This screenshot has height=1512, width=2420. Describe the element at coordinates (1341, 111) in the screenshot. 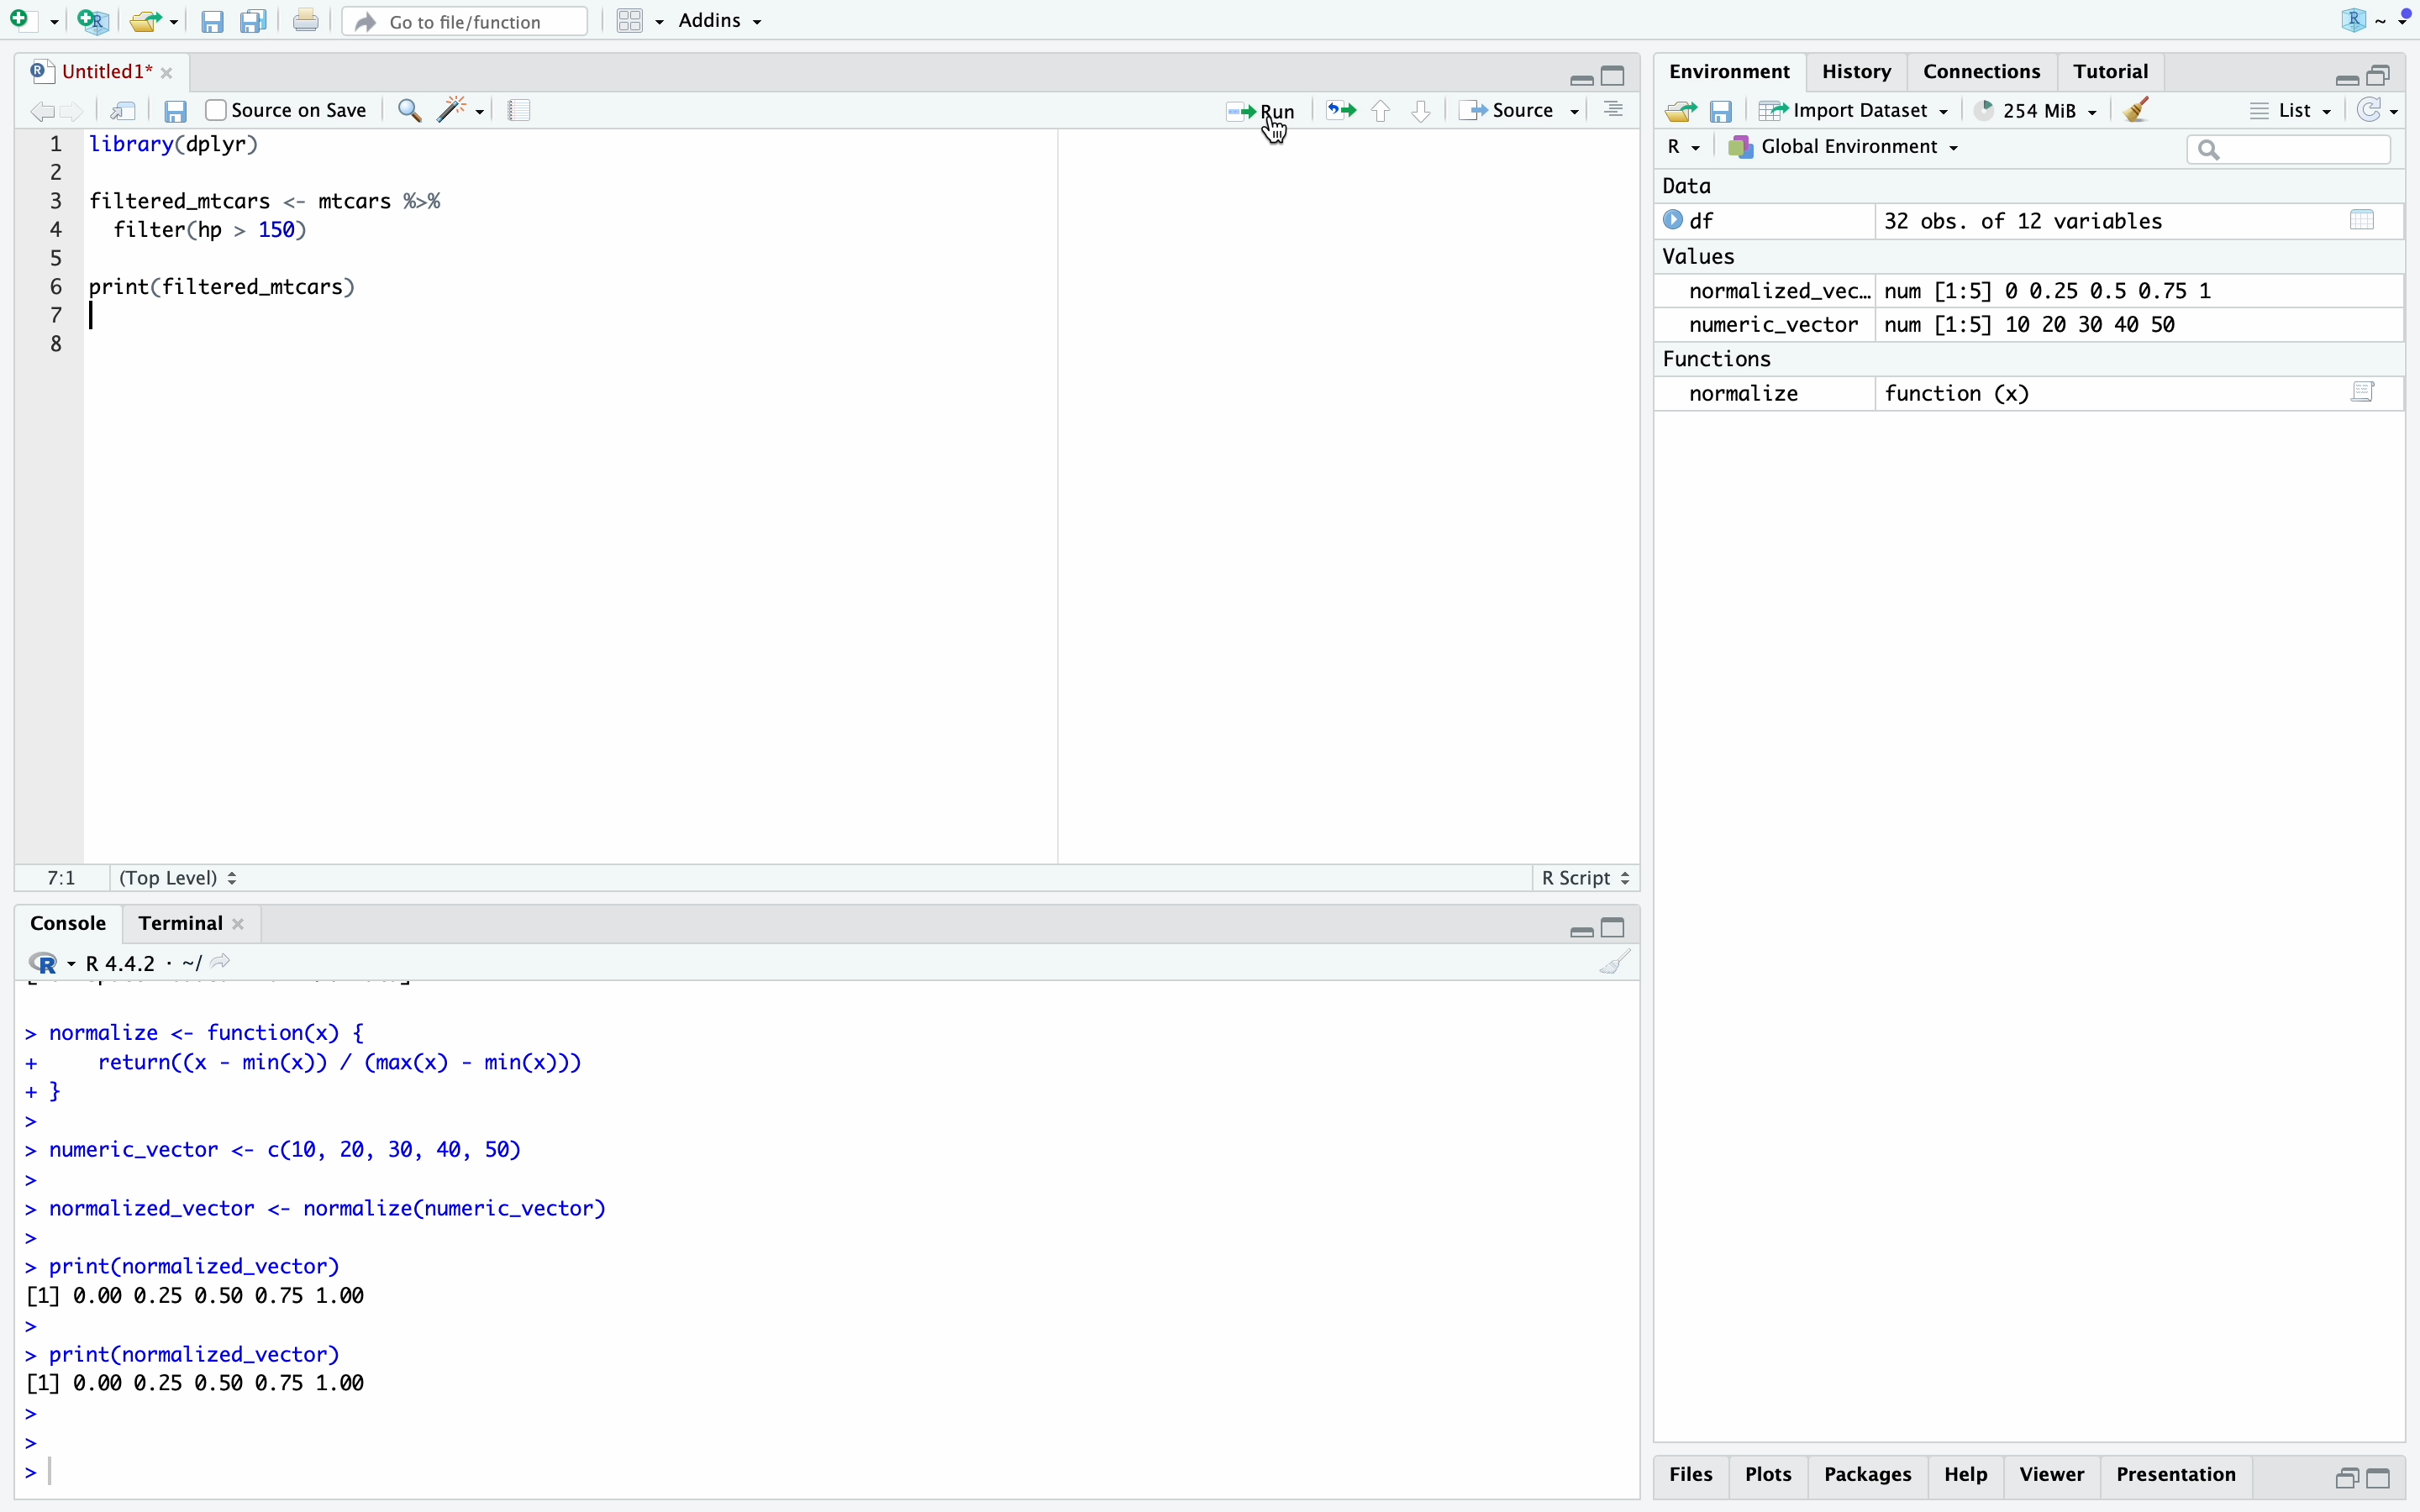

I see `re-run the previous section` at that location.